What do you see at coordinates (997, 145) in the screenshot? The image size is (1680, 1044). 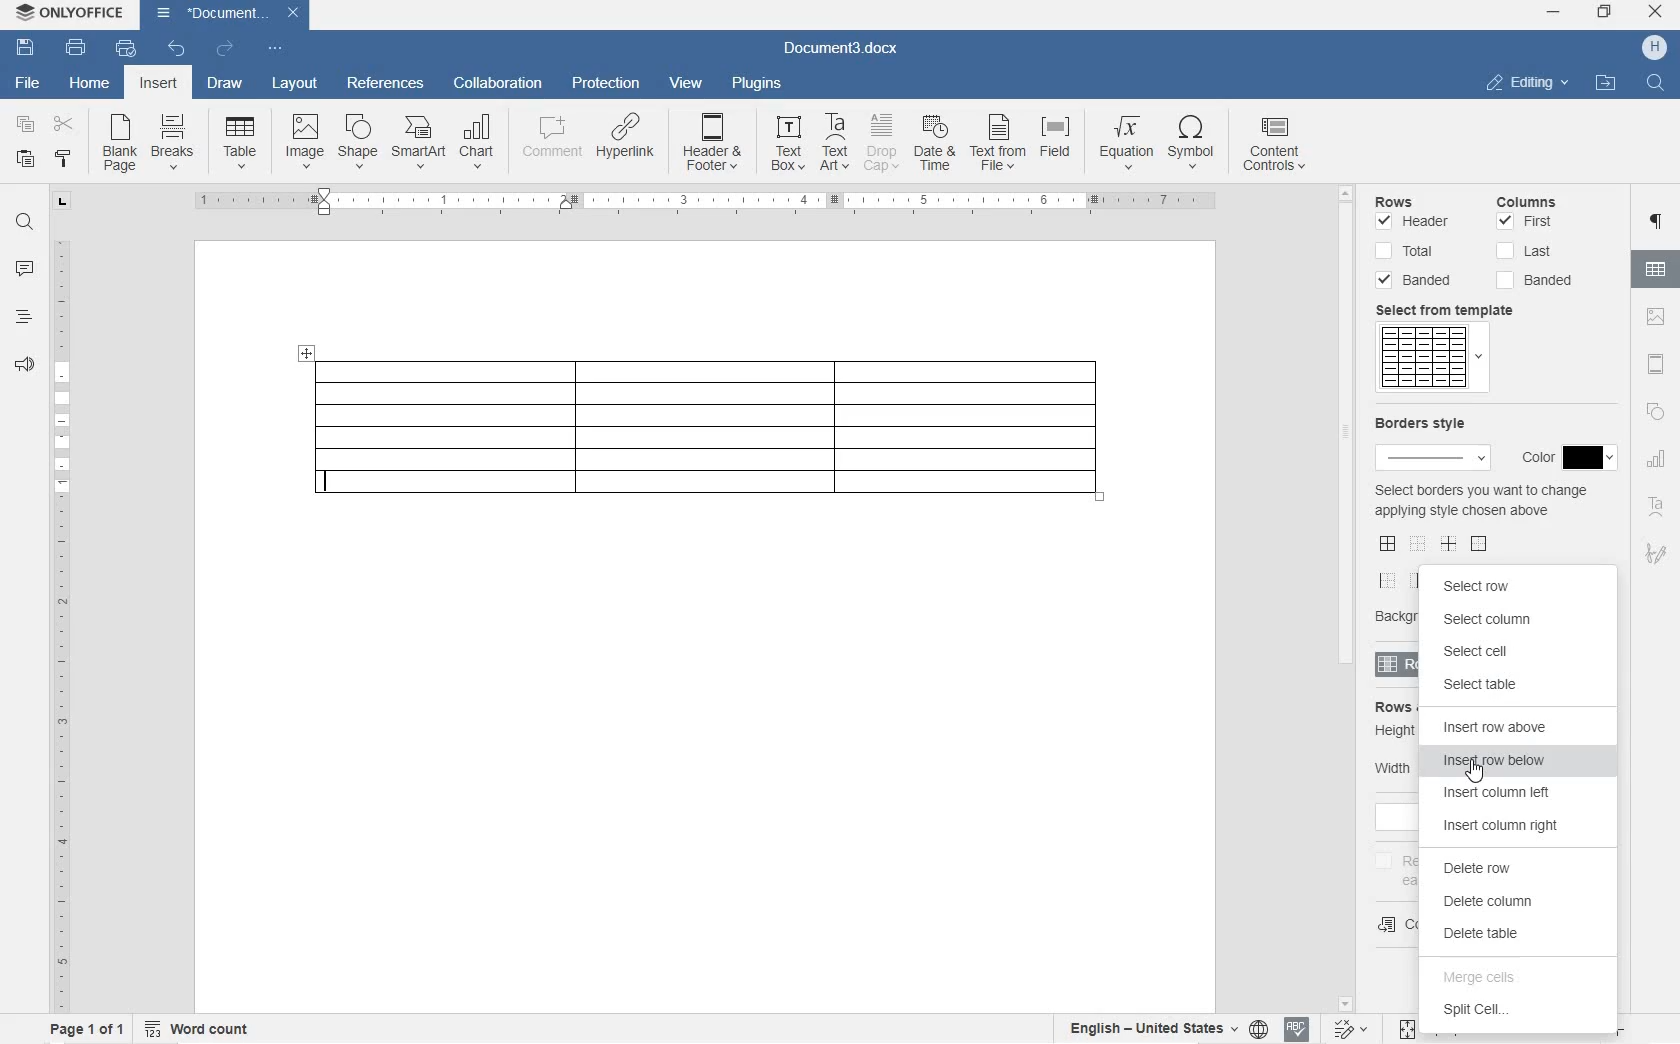 I see `TEXT FROM FILE` at bounding box center [997, 145].